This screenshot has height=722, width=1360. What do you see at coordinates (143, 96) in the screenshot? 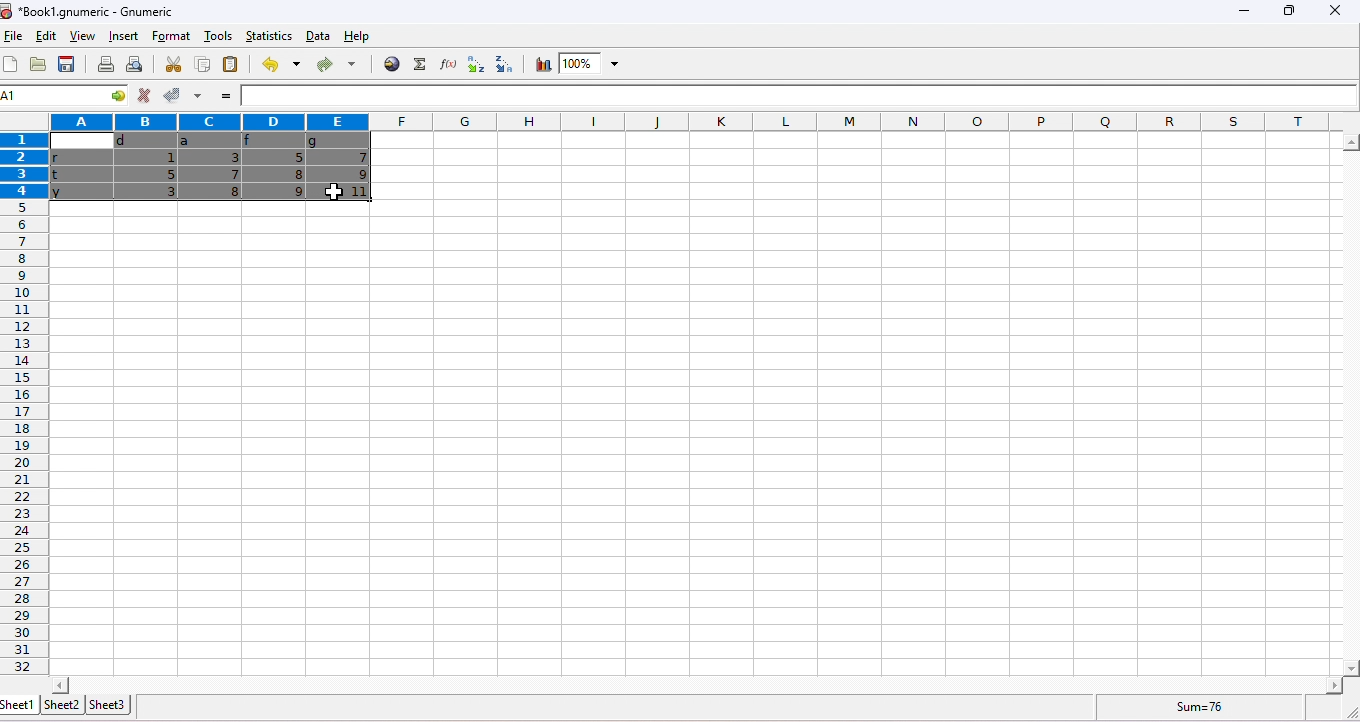
I see `reject` at bounding box center [143, 96].